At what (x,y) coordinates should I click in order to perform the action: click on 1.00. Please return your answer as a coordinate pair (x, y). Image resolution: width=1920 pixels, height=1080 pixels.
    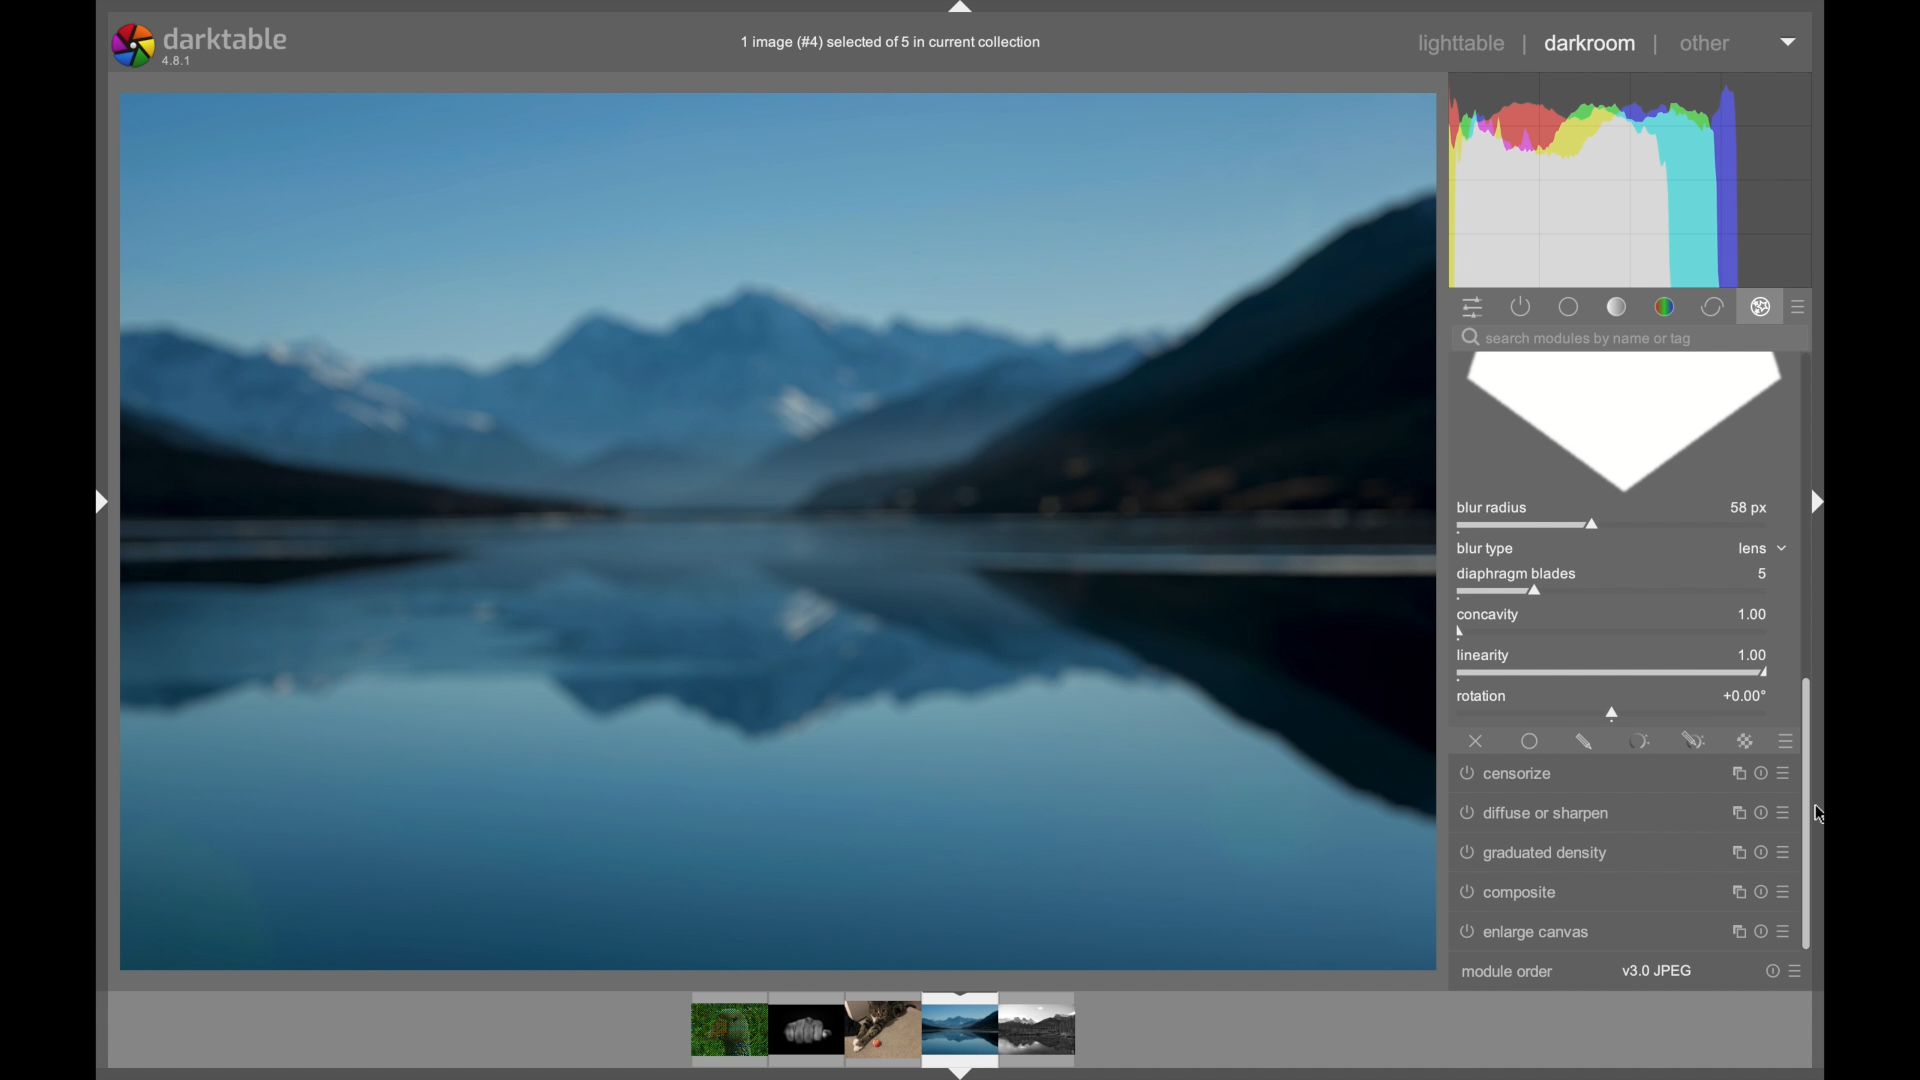
    Looking at the image, I should click on (1743, 655).